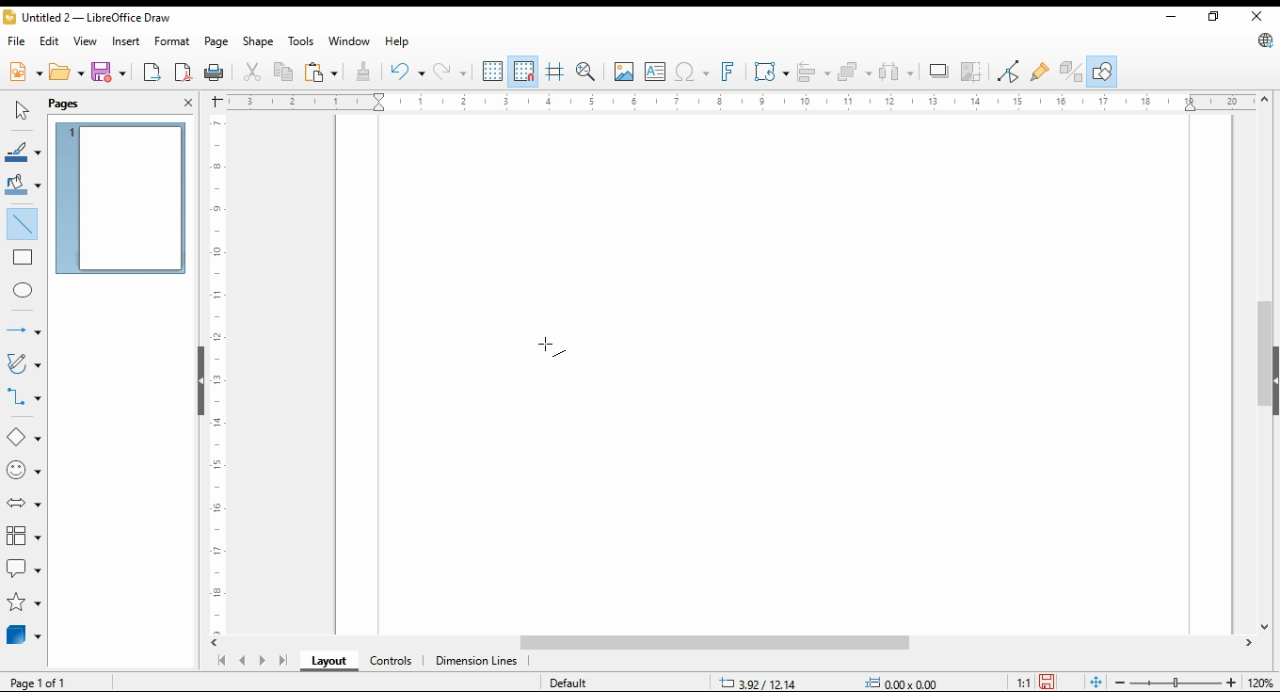  What do you see at coordinates (740, 644) in the screenshot?
I see `scroll bar` at bounding box center [740, 644].